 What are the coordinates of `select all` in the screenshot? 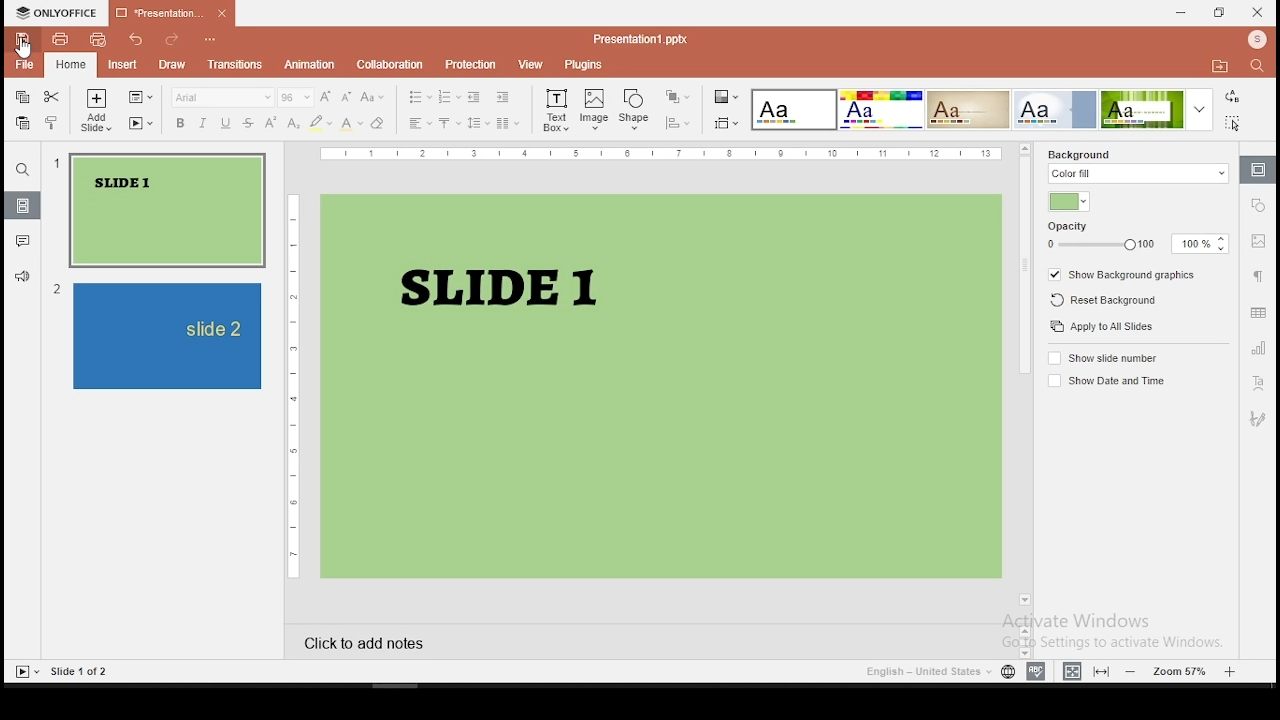 It's located at (1233, 123).